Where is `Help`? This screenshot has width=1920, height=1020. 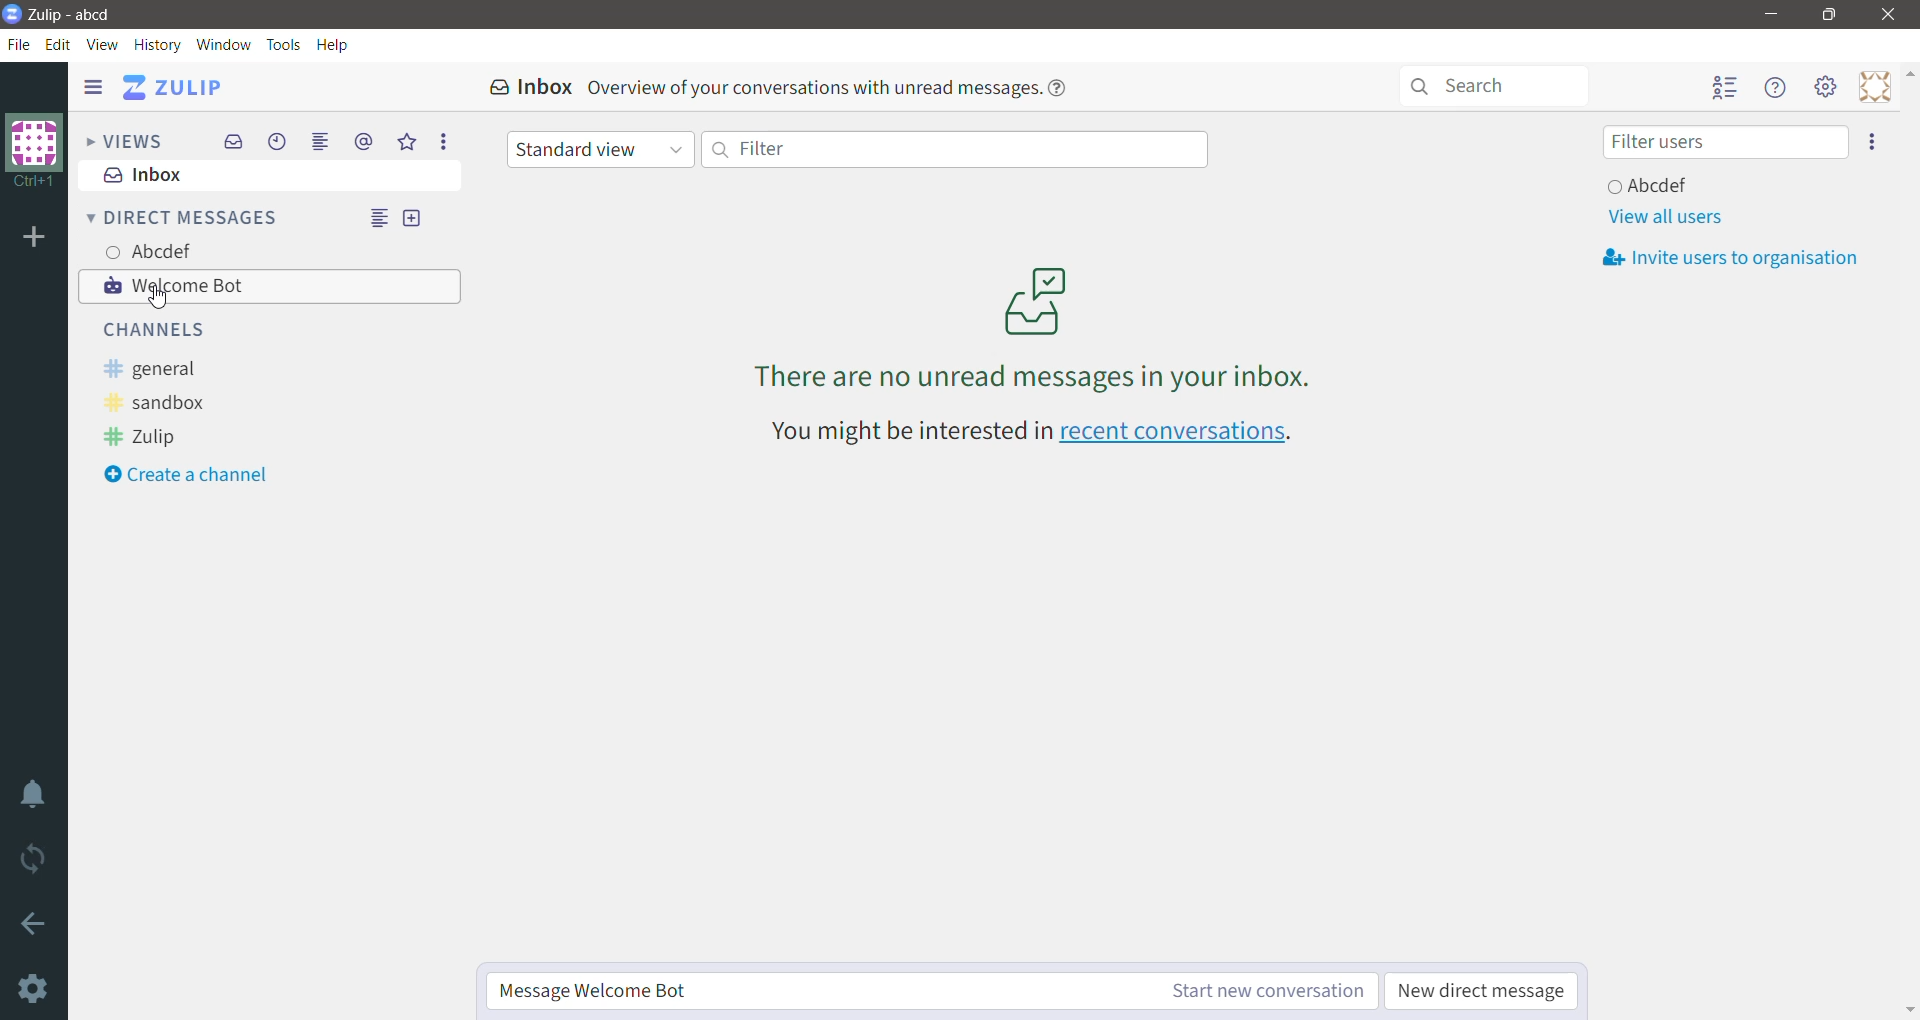
Help is located at coordinates (334, 42).